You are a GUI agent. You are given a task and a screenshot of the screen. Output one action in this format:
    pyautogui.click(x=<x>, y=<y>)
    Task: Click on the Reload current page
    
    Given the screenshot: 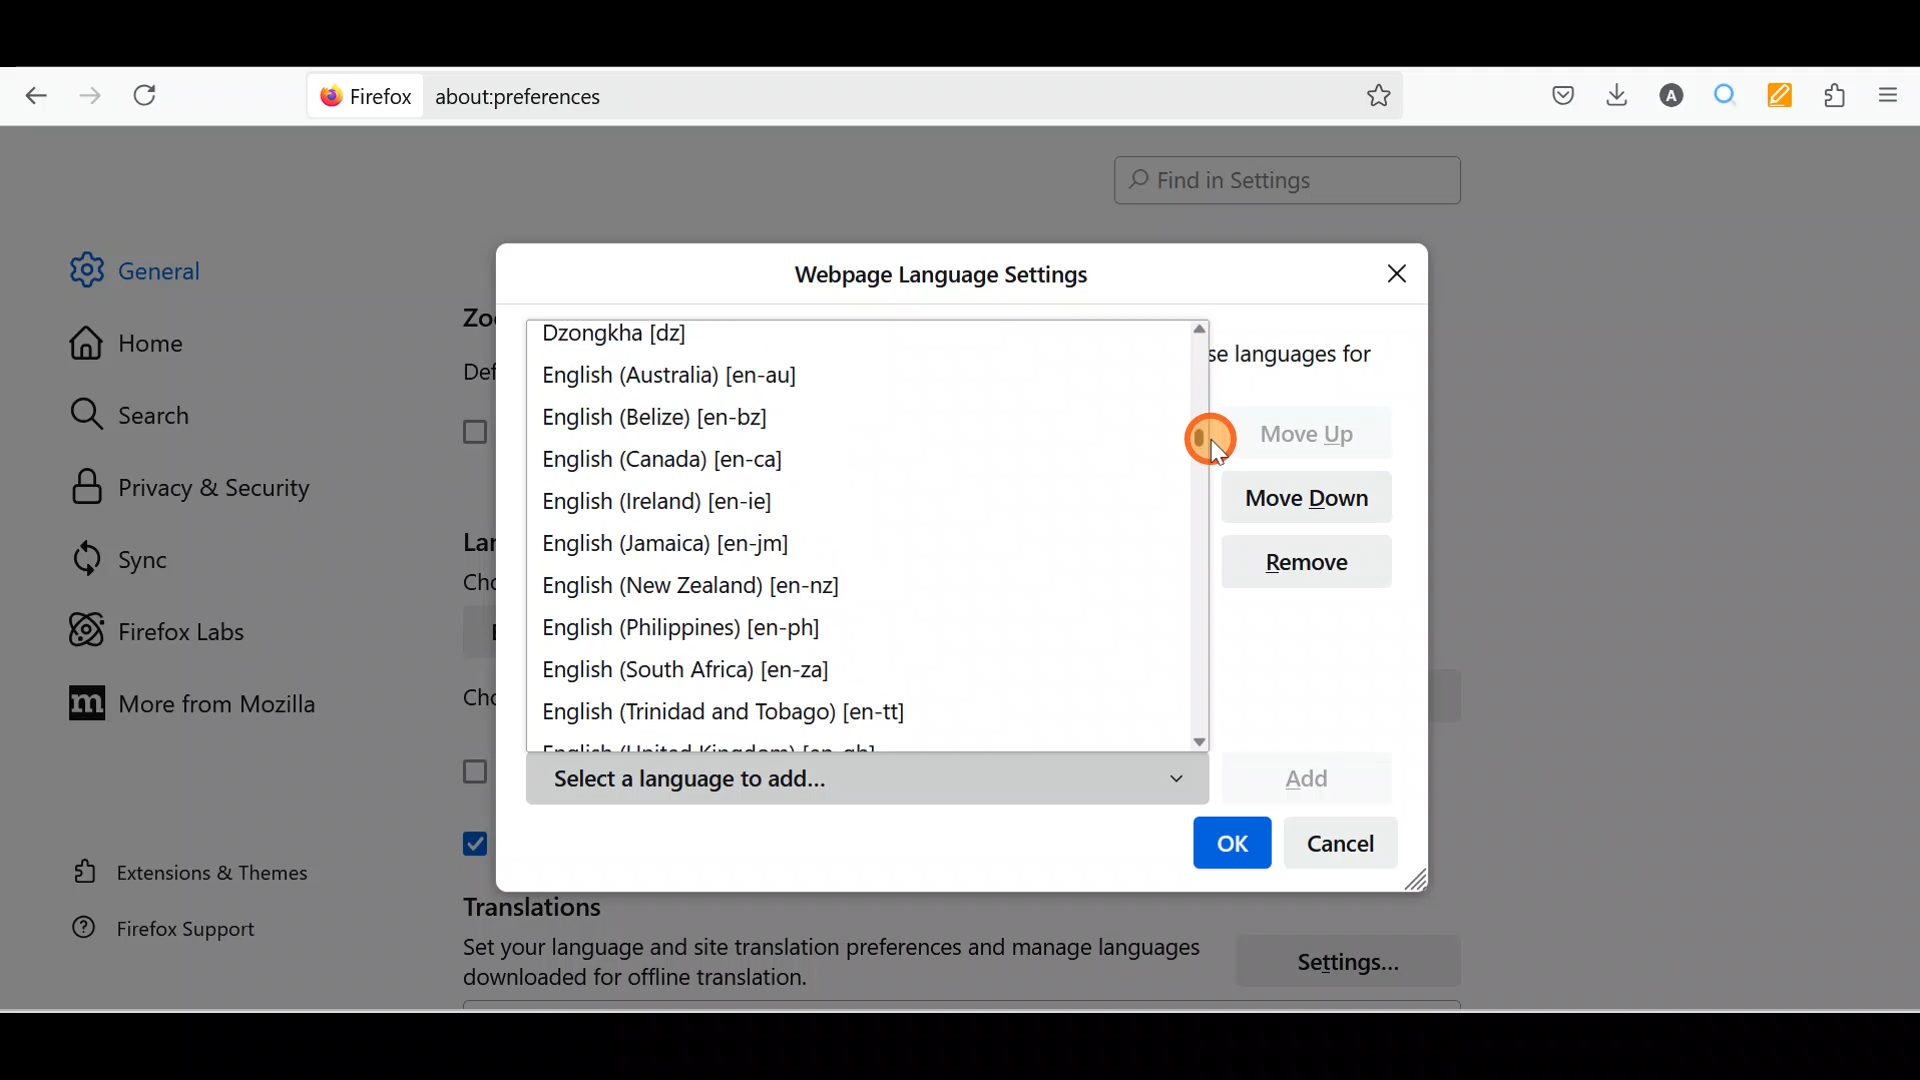 What is the action you would take?
    pyautogui.click(x=152, y=91)
    